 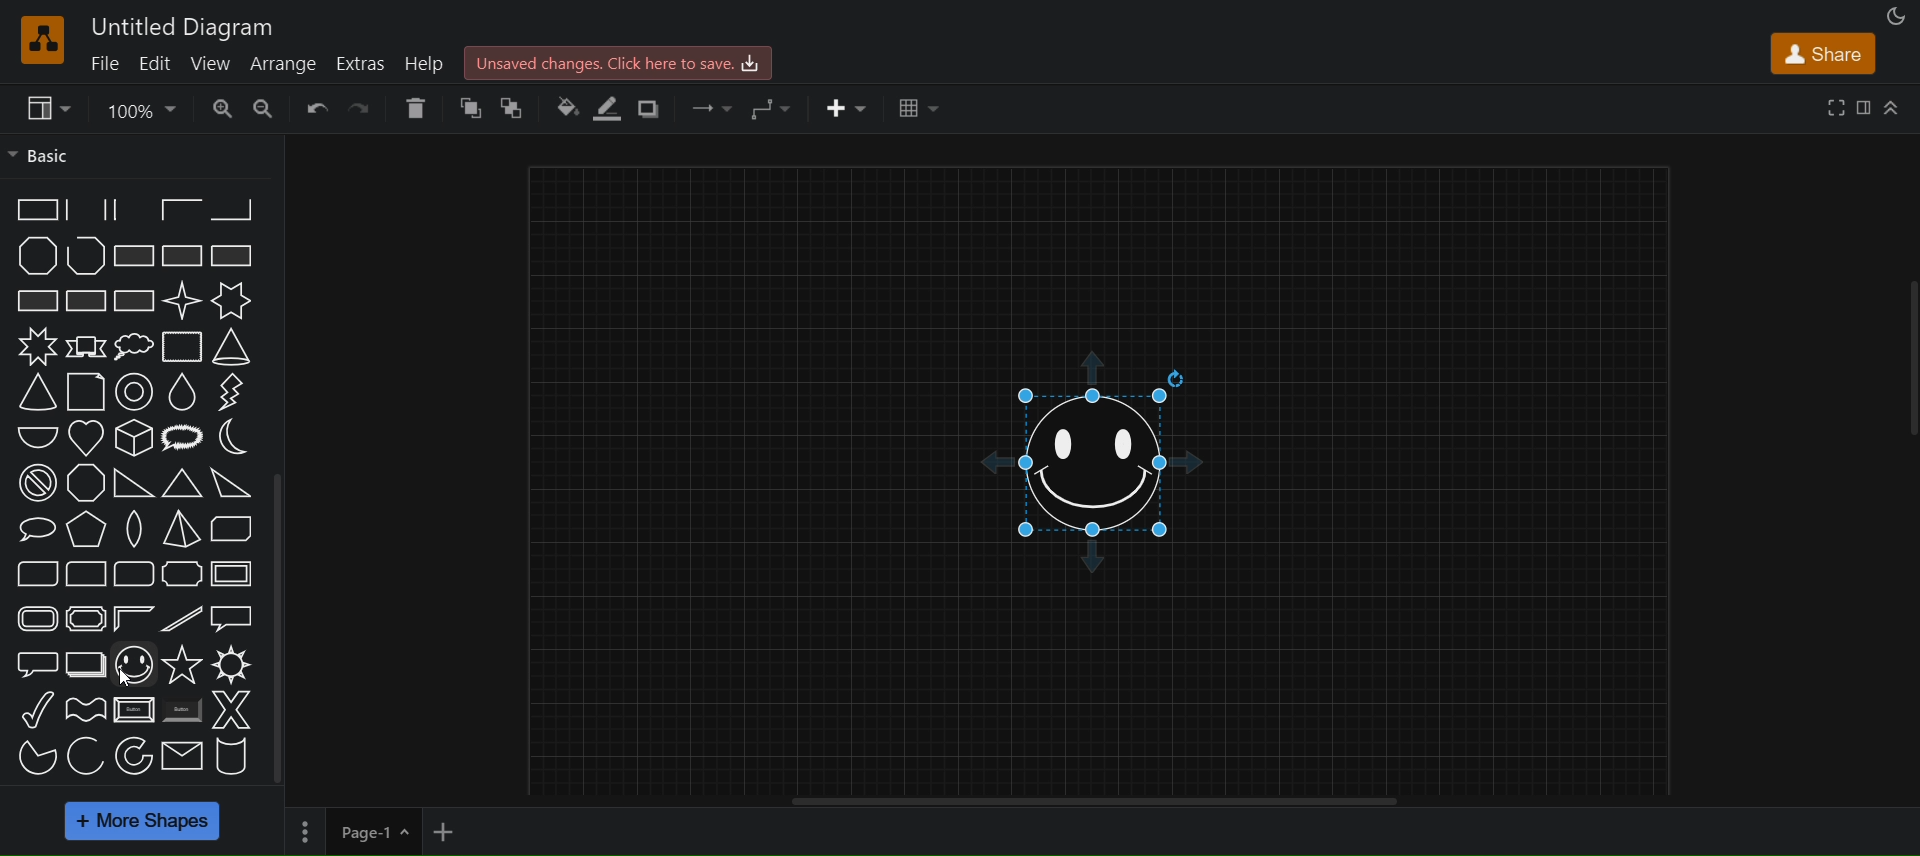 I want to click on frame, so click(x=234, y=574).